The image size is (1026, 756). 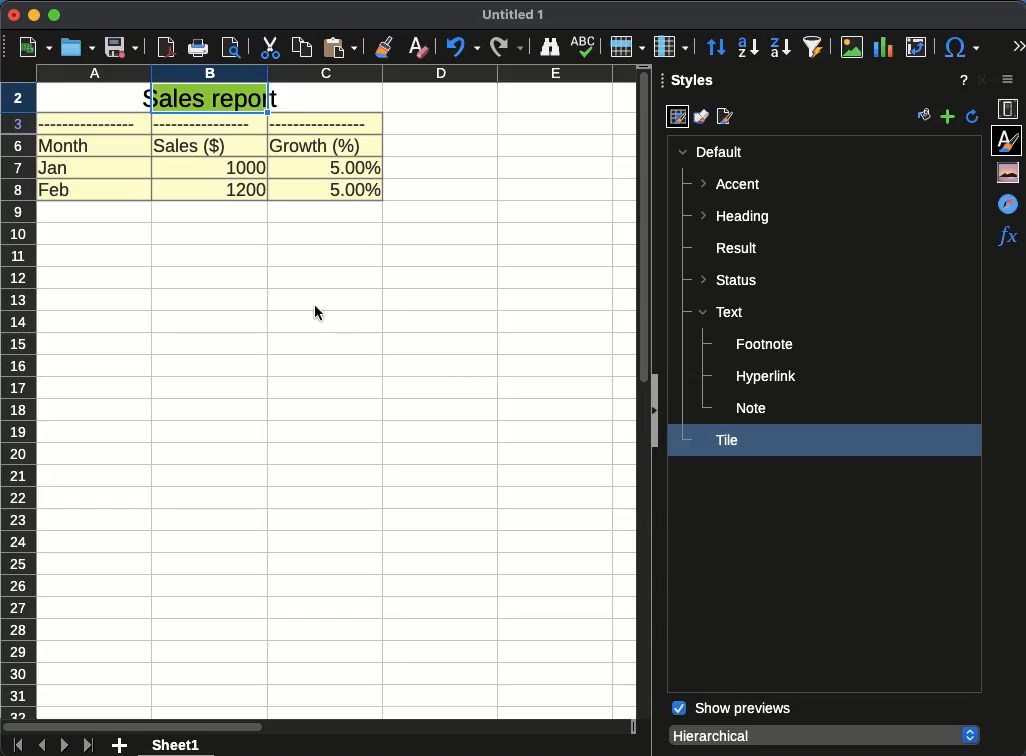 What do you see at coordinates (627, 46) in the screenshot?
I see `row` at bounding box center [627, 46].